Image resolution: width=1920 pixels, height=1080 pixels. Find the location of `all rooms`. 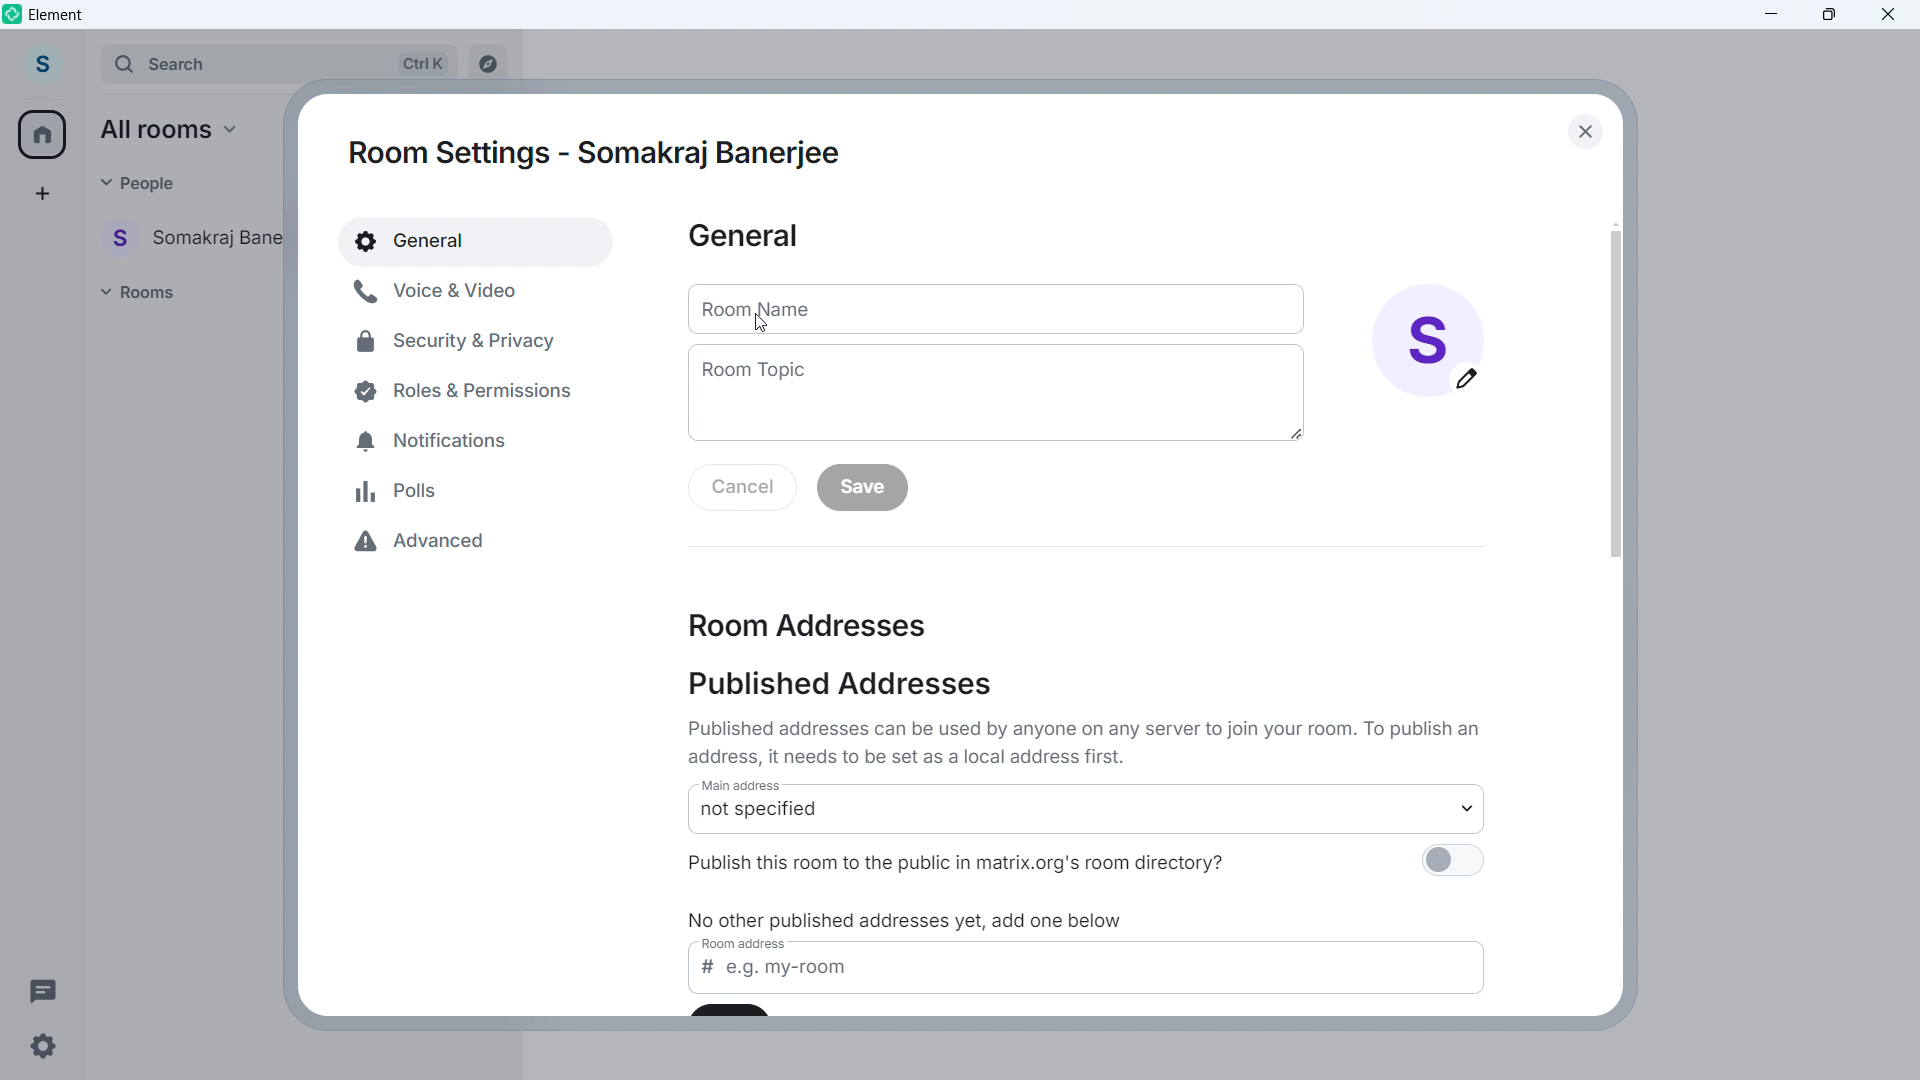

all rooms is located at coordinates (175, 129).